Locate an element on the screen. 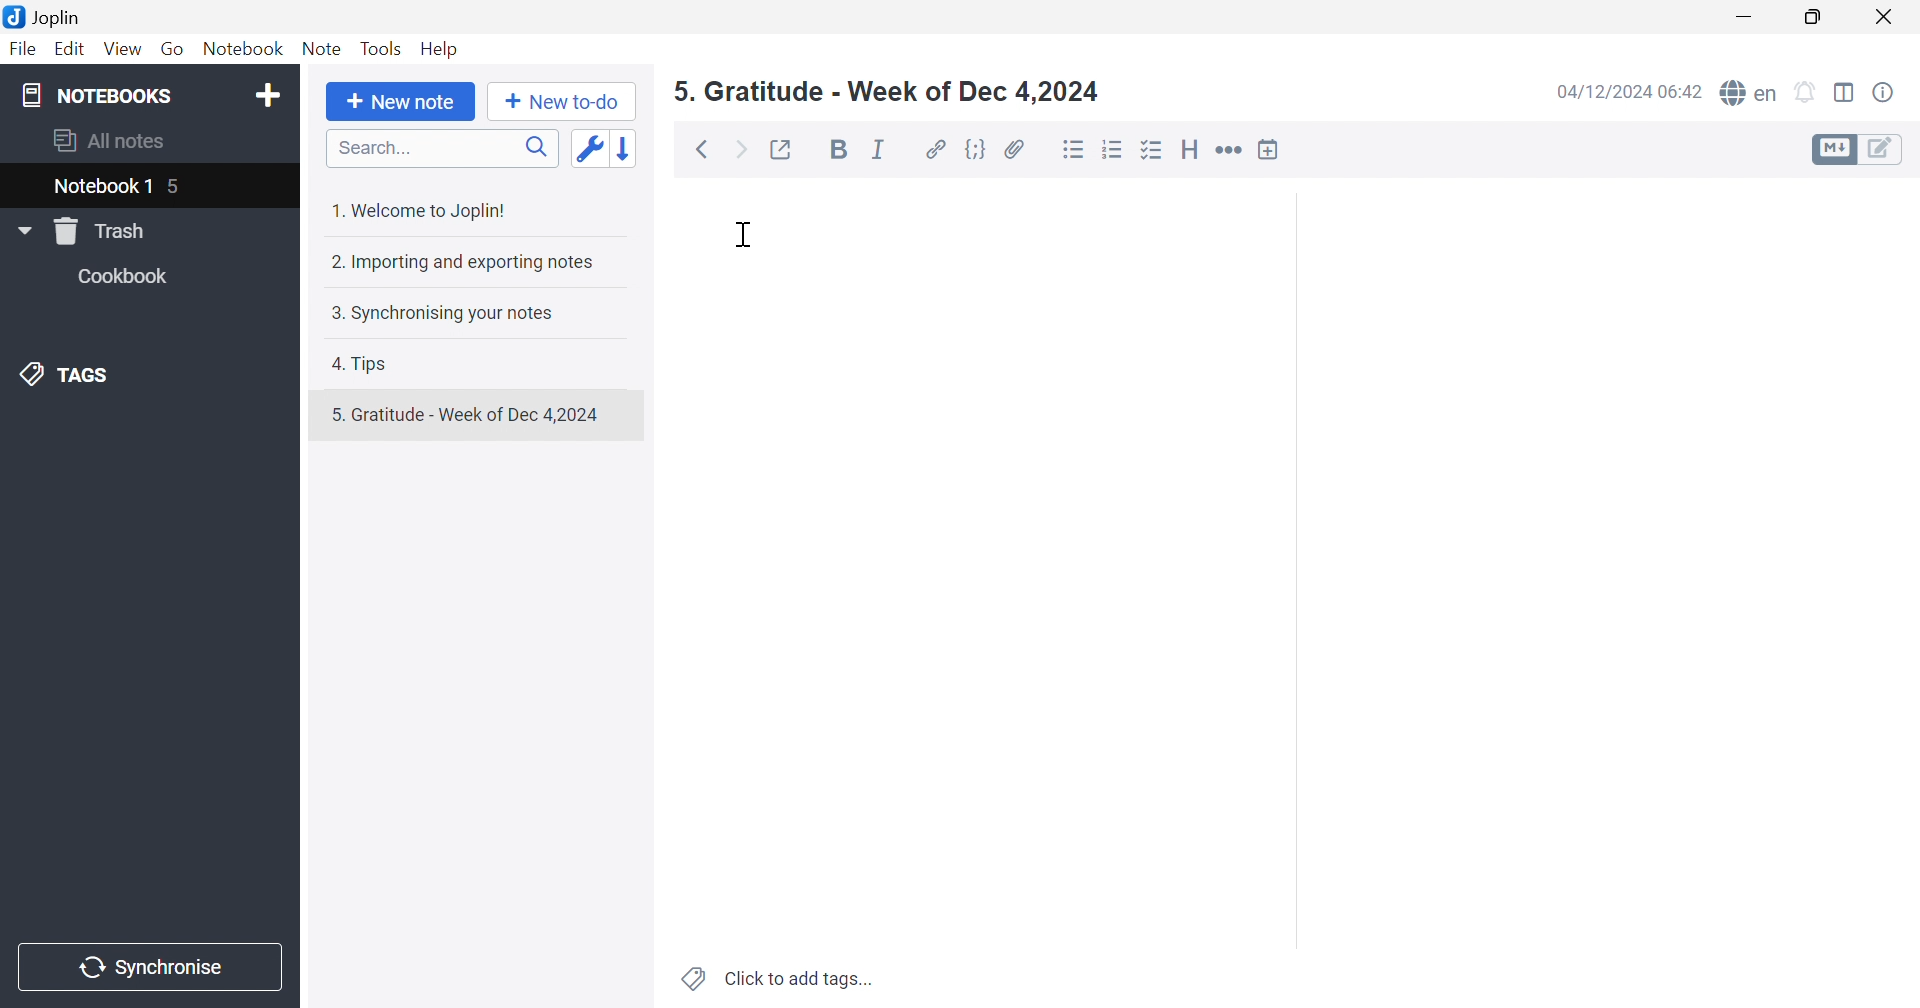 This screenshot has width=1920, height=1008. Reverse sort order is located at coordinates (629, 148).